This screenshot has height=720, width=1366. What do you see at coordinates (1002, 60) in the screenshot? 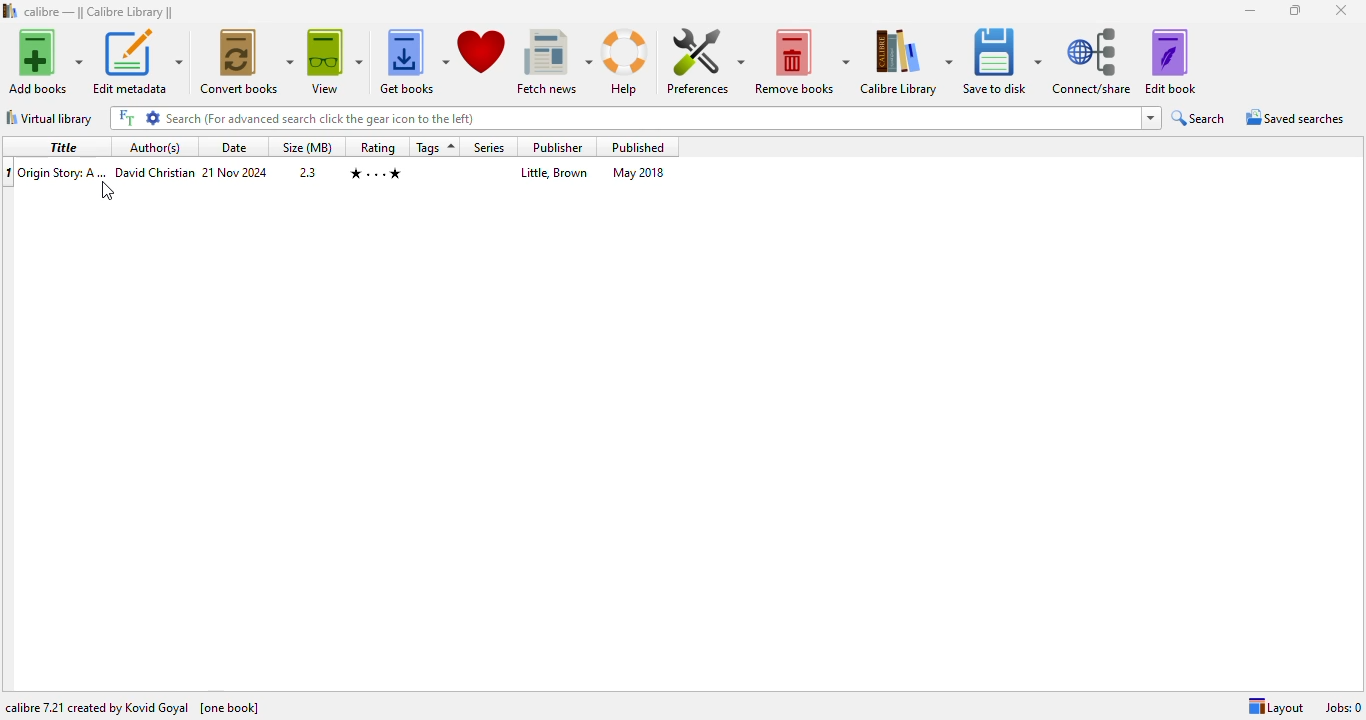
I see `save to disk` at bounding box center [1002, 60].